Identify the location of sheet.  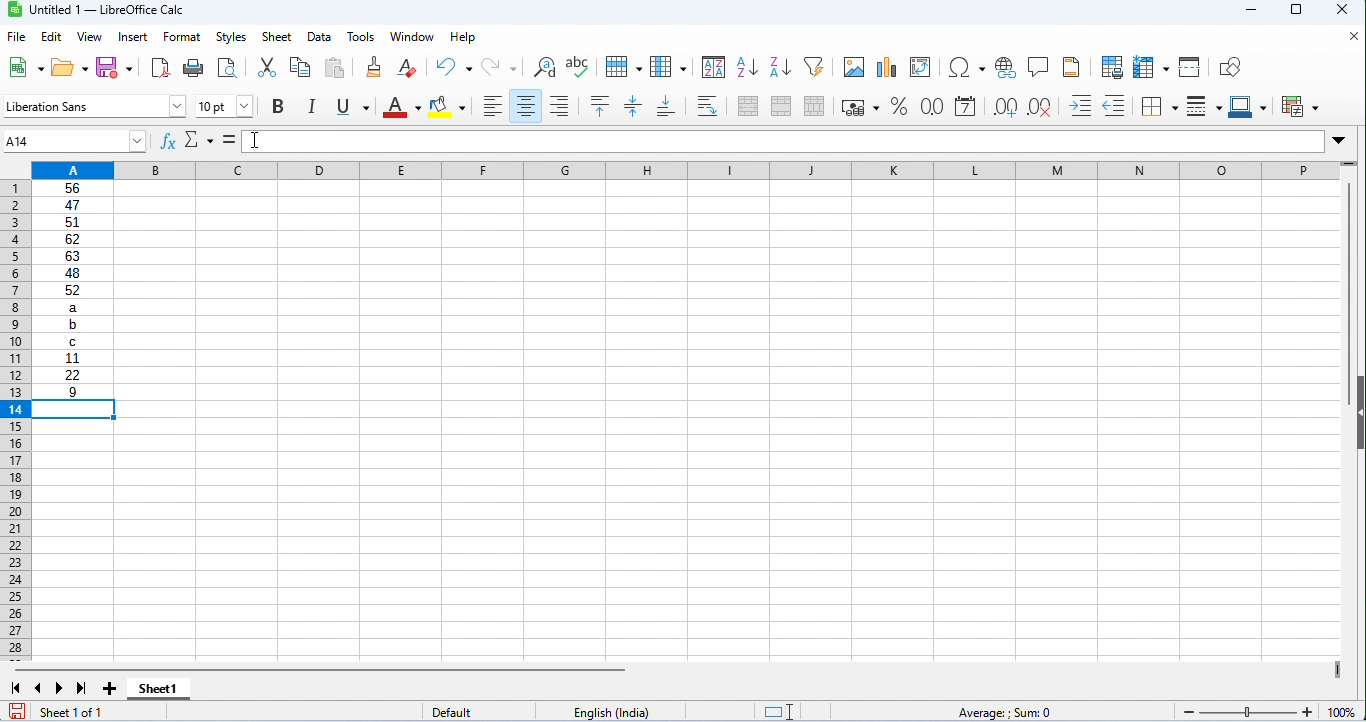
(277, 36).